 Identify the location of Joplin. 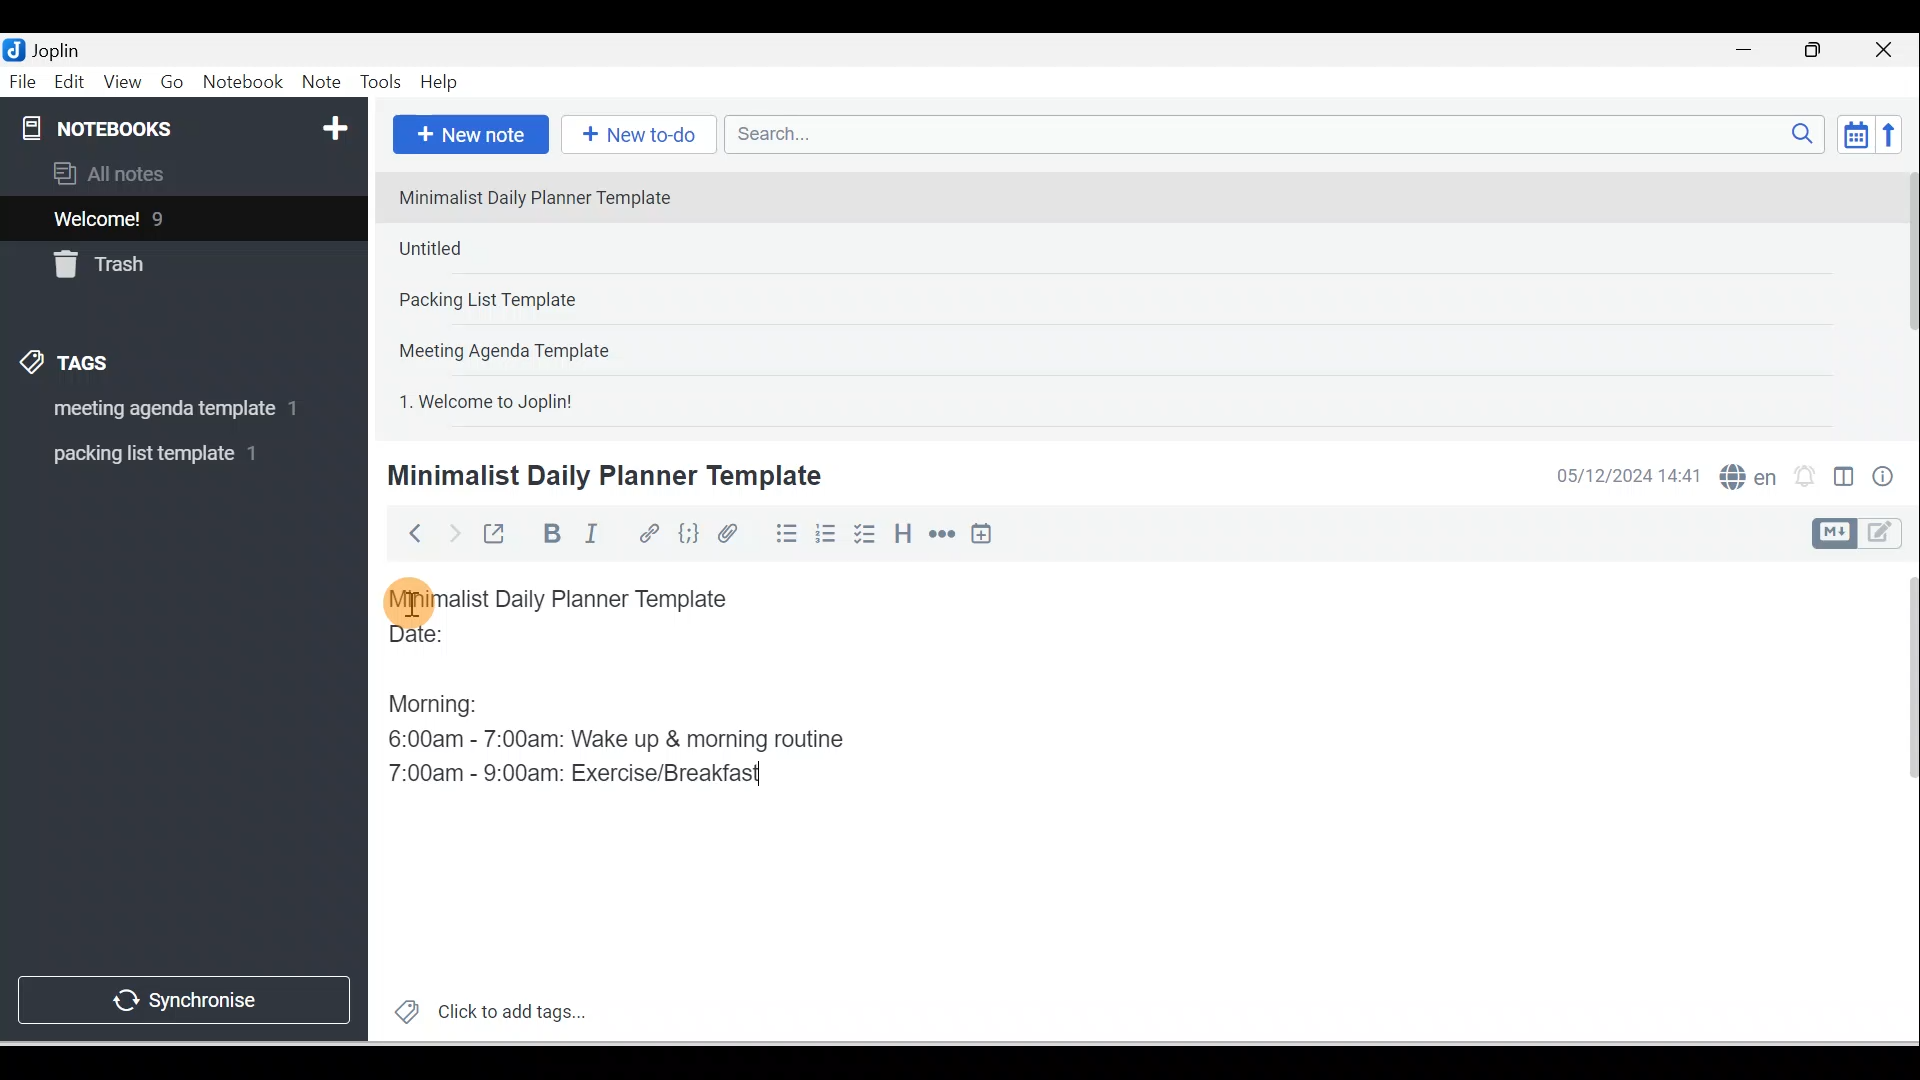
(61, 48).